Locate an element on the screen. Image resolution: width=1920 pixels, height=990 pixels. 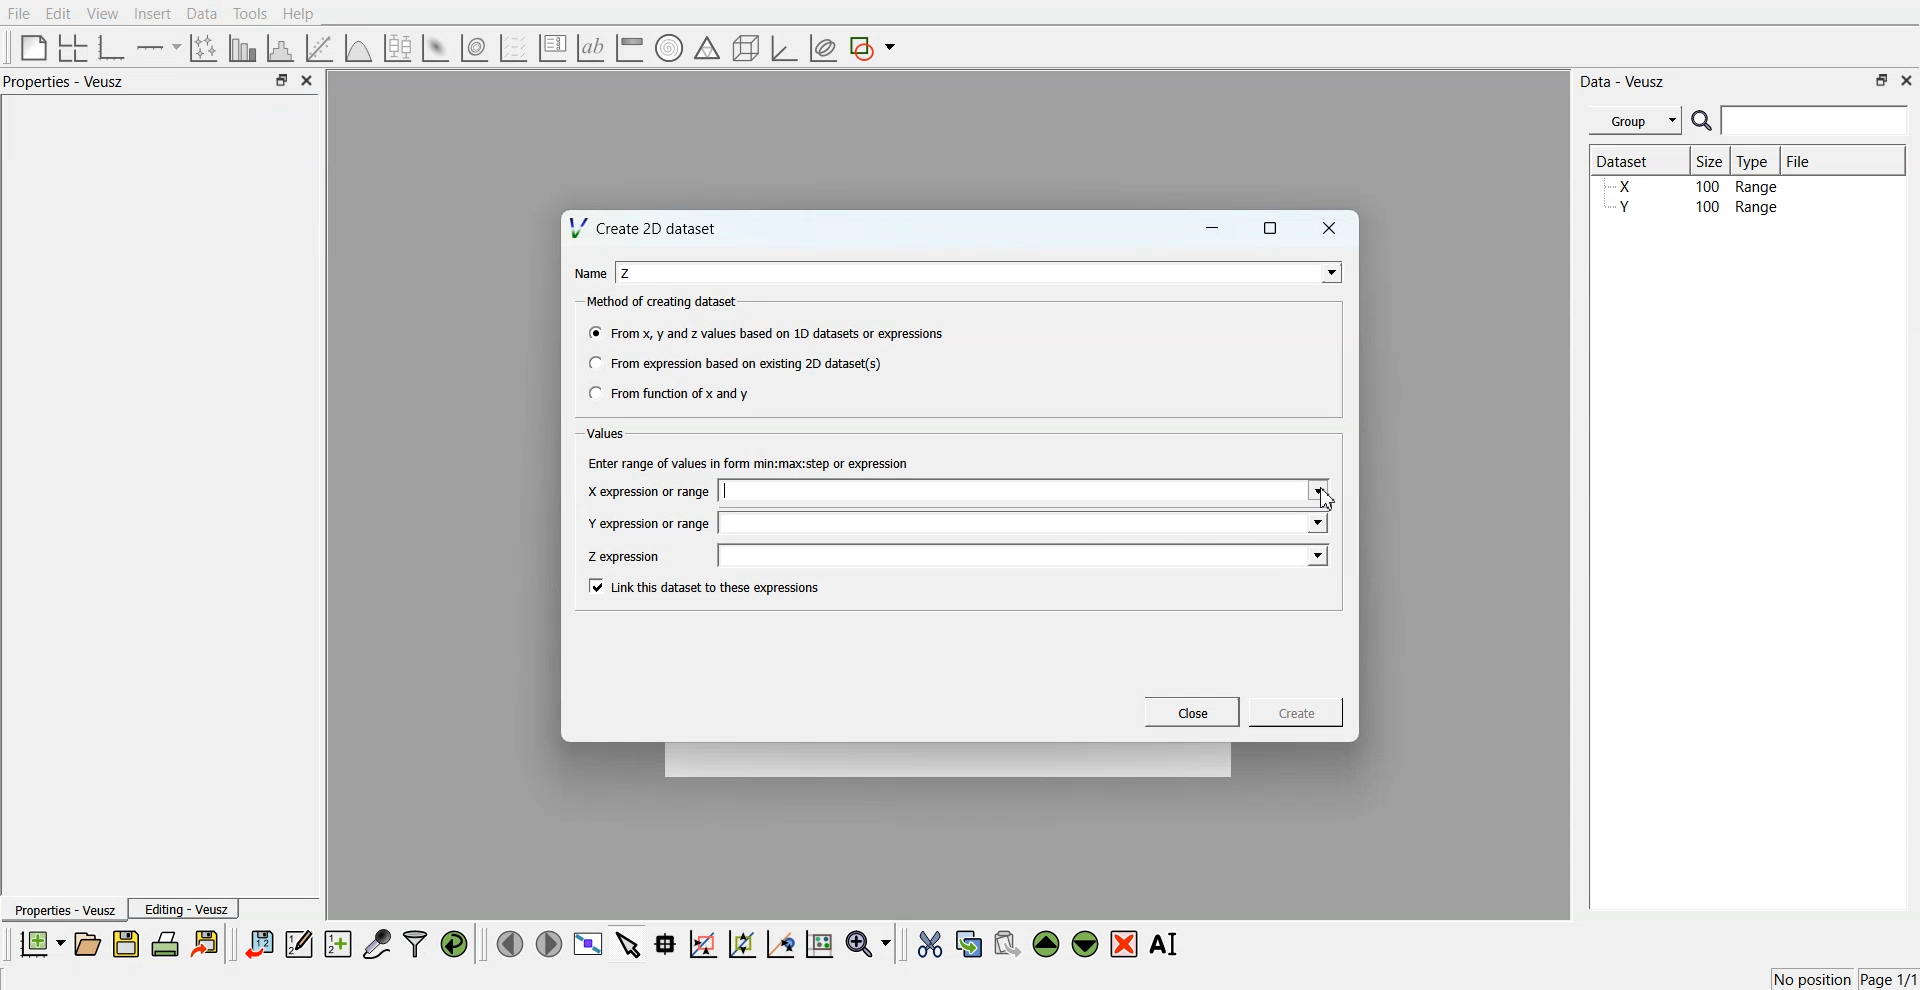
Arrange graph in grid is located at coordinates (73, 49).